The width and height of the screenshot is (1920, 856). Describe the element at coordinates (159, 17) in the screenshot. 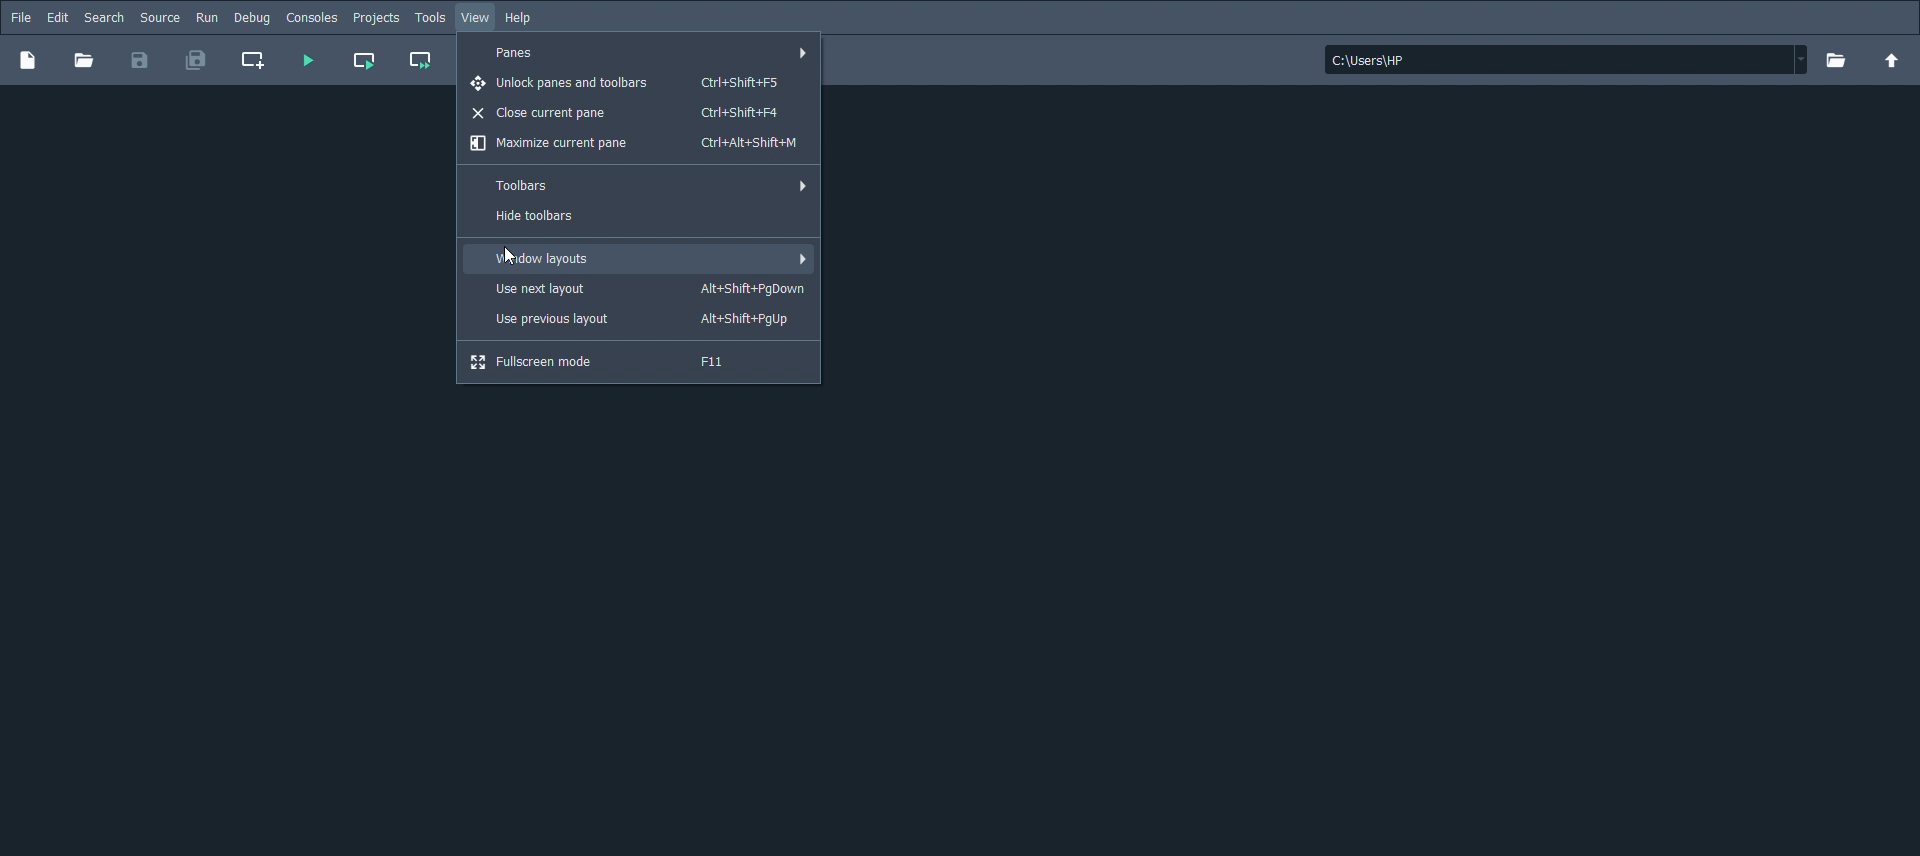

I see `Source` at that location.